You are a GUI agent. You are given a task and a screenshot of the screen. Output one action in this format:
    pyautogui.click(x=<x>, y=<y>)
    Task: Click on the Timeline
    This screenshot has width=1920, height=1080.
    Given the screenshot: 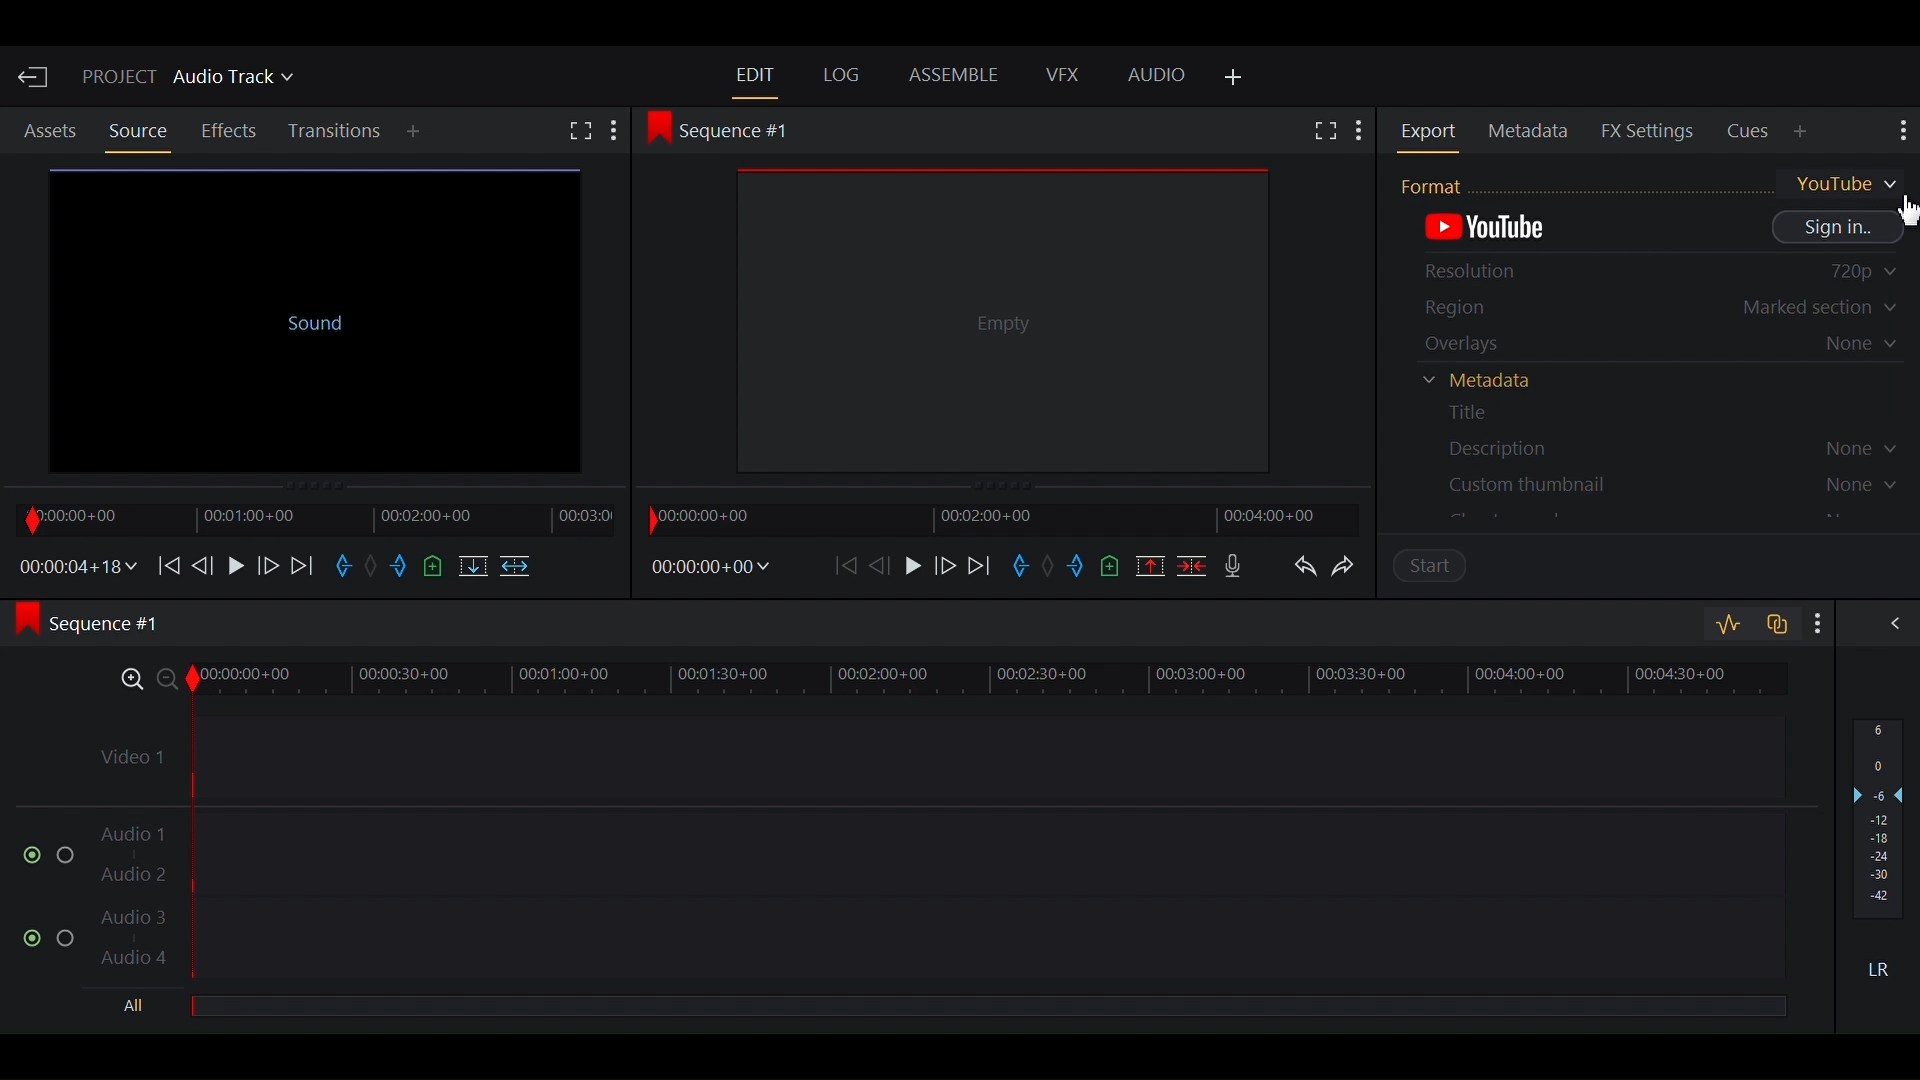 What is the action you would take?
    pyautogui.click(x=995, y=518)
    